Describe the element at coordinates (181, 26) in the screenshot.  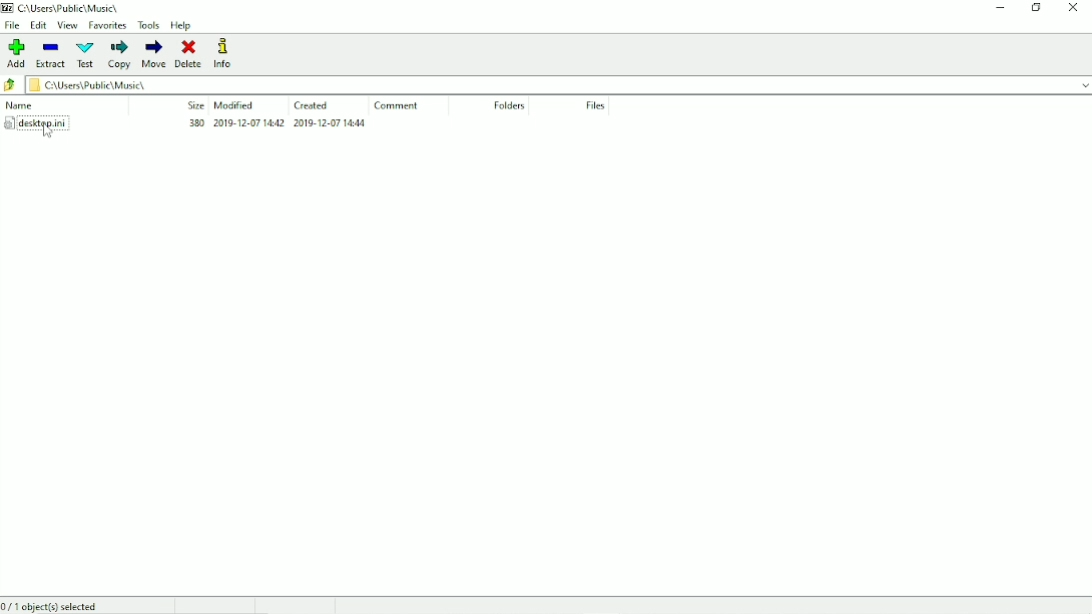
I see `Help` at that location.